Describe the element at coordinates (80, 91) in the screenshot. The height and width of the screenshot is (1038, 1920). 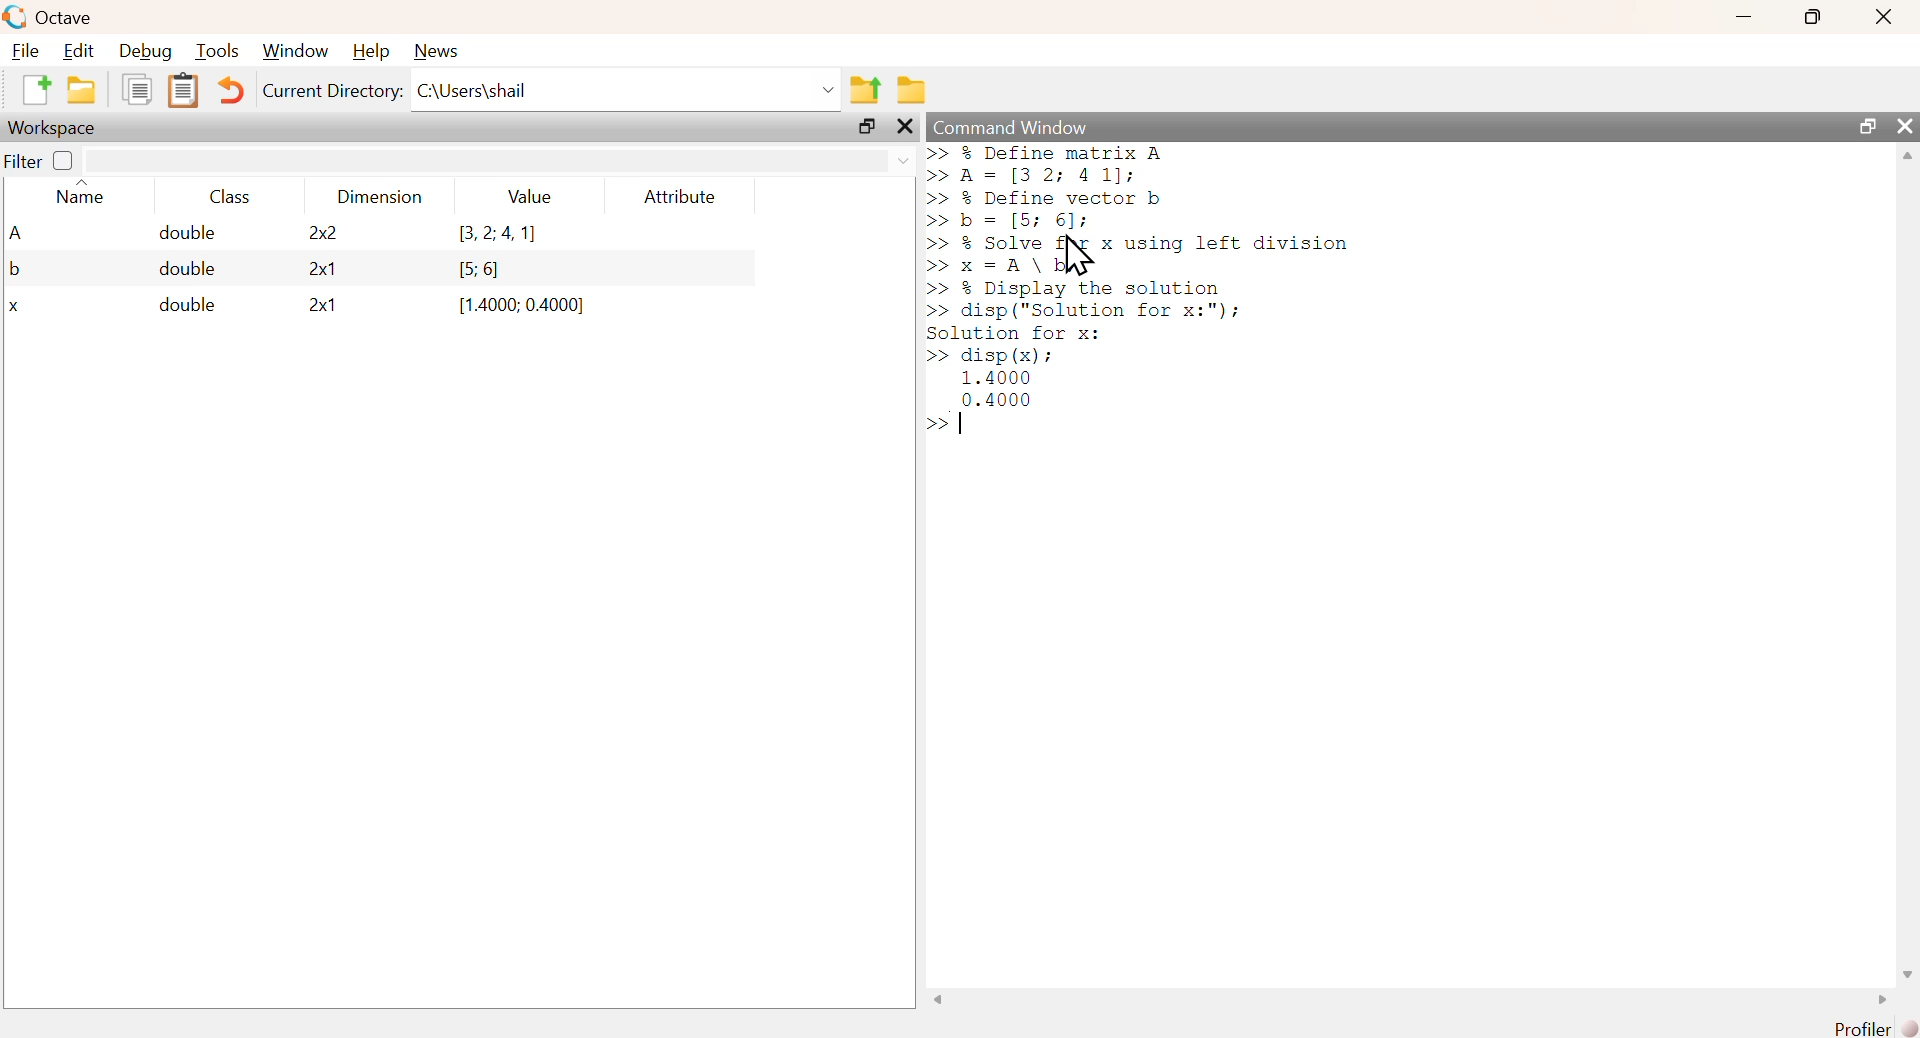
I see `open an existing file in editor` at that location.